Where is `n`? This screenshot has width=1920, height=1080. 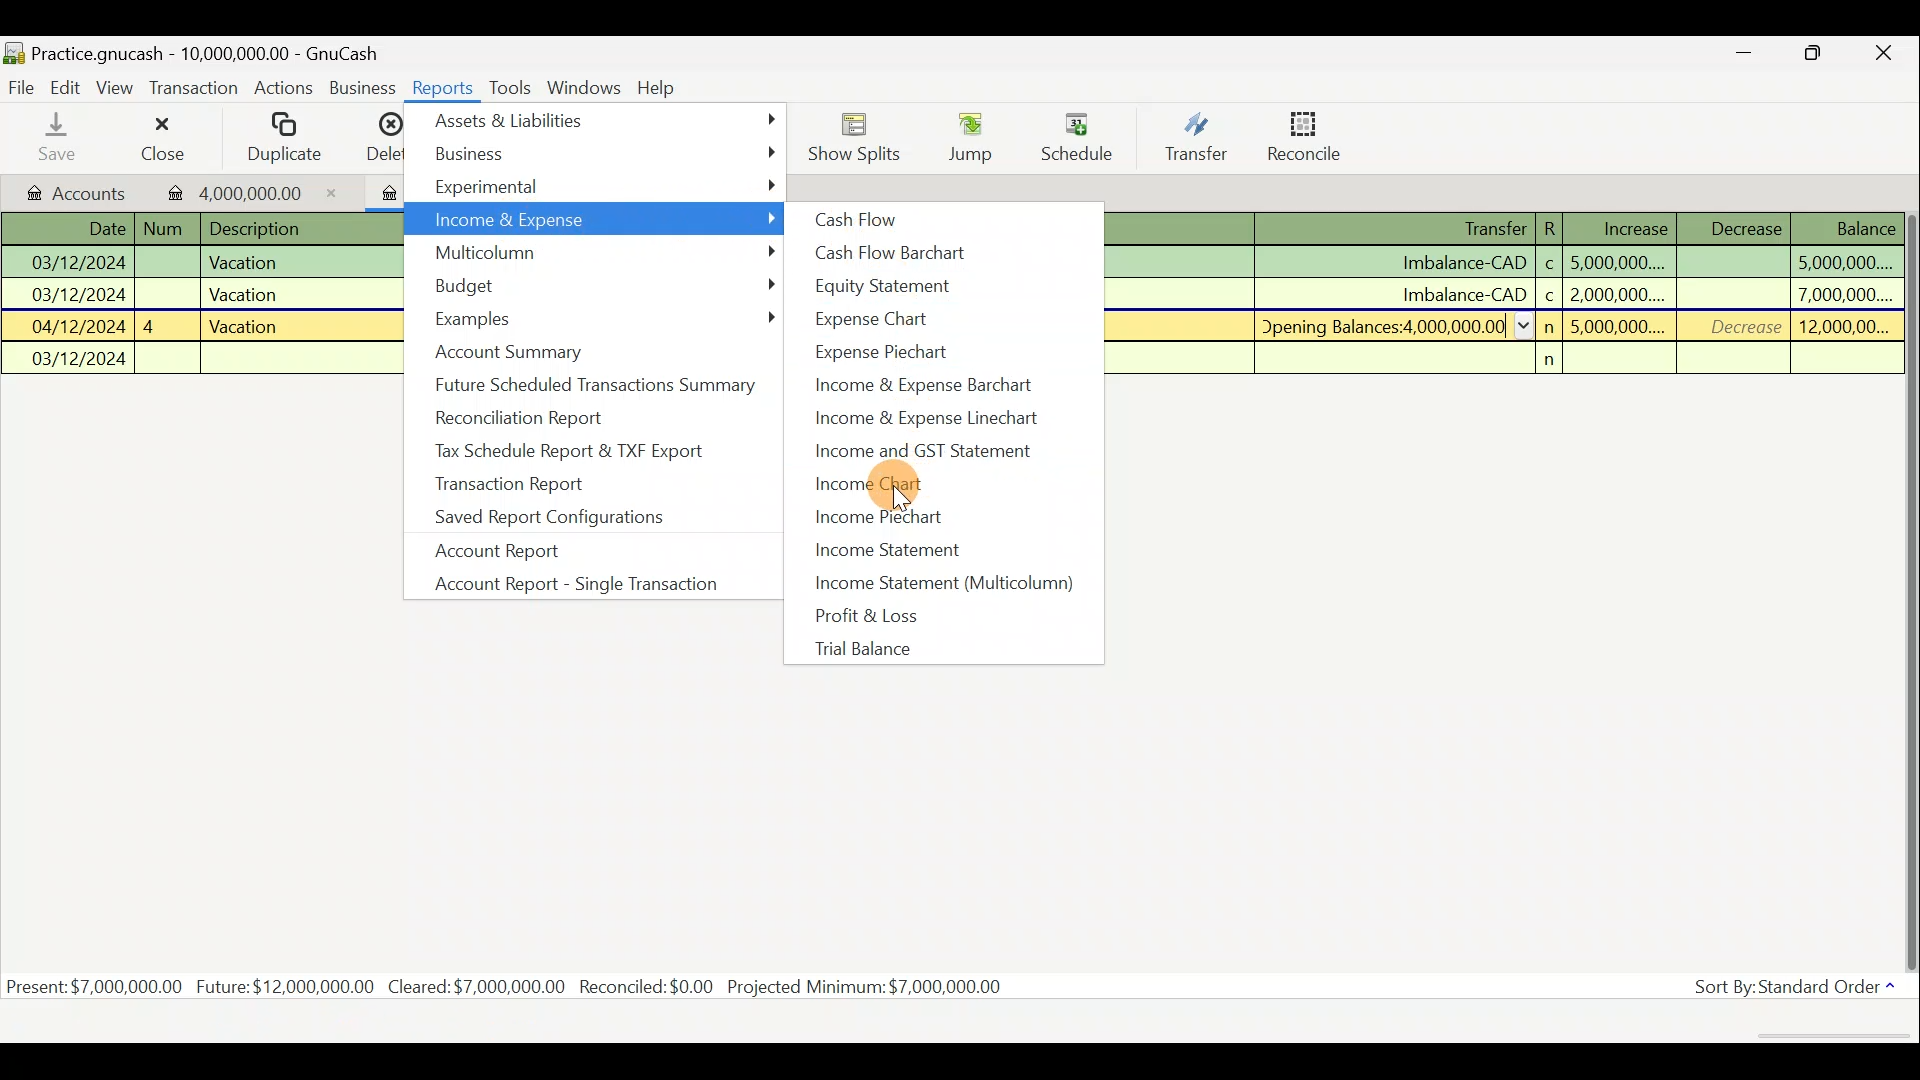
n is located at coordinates (1553, 327).